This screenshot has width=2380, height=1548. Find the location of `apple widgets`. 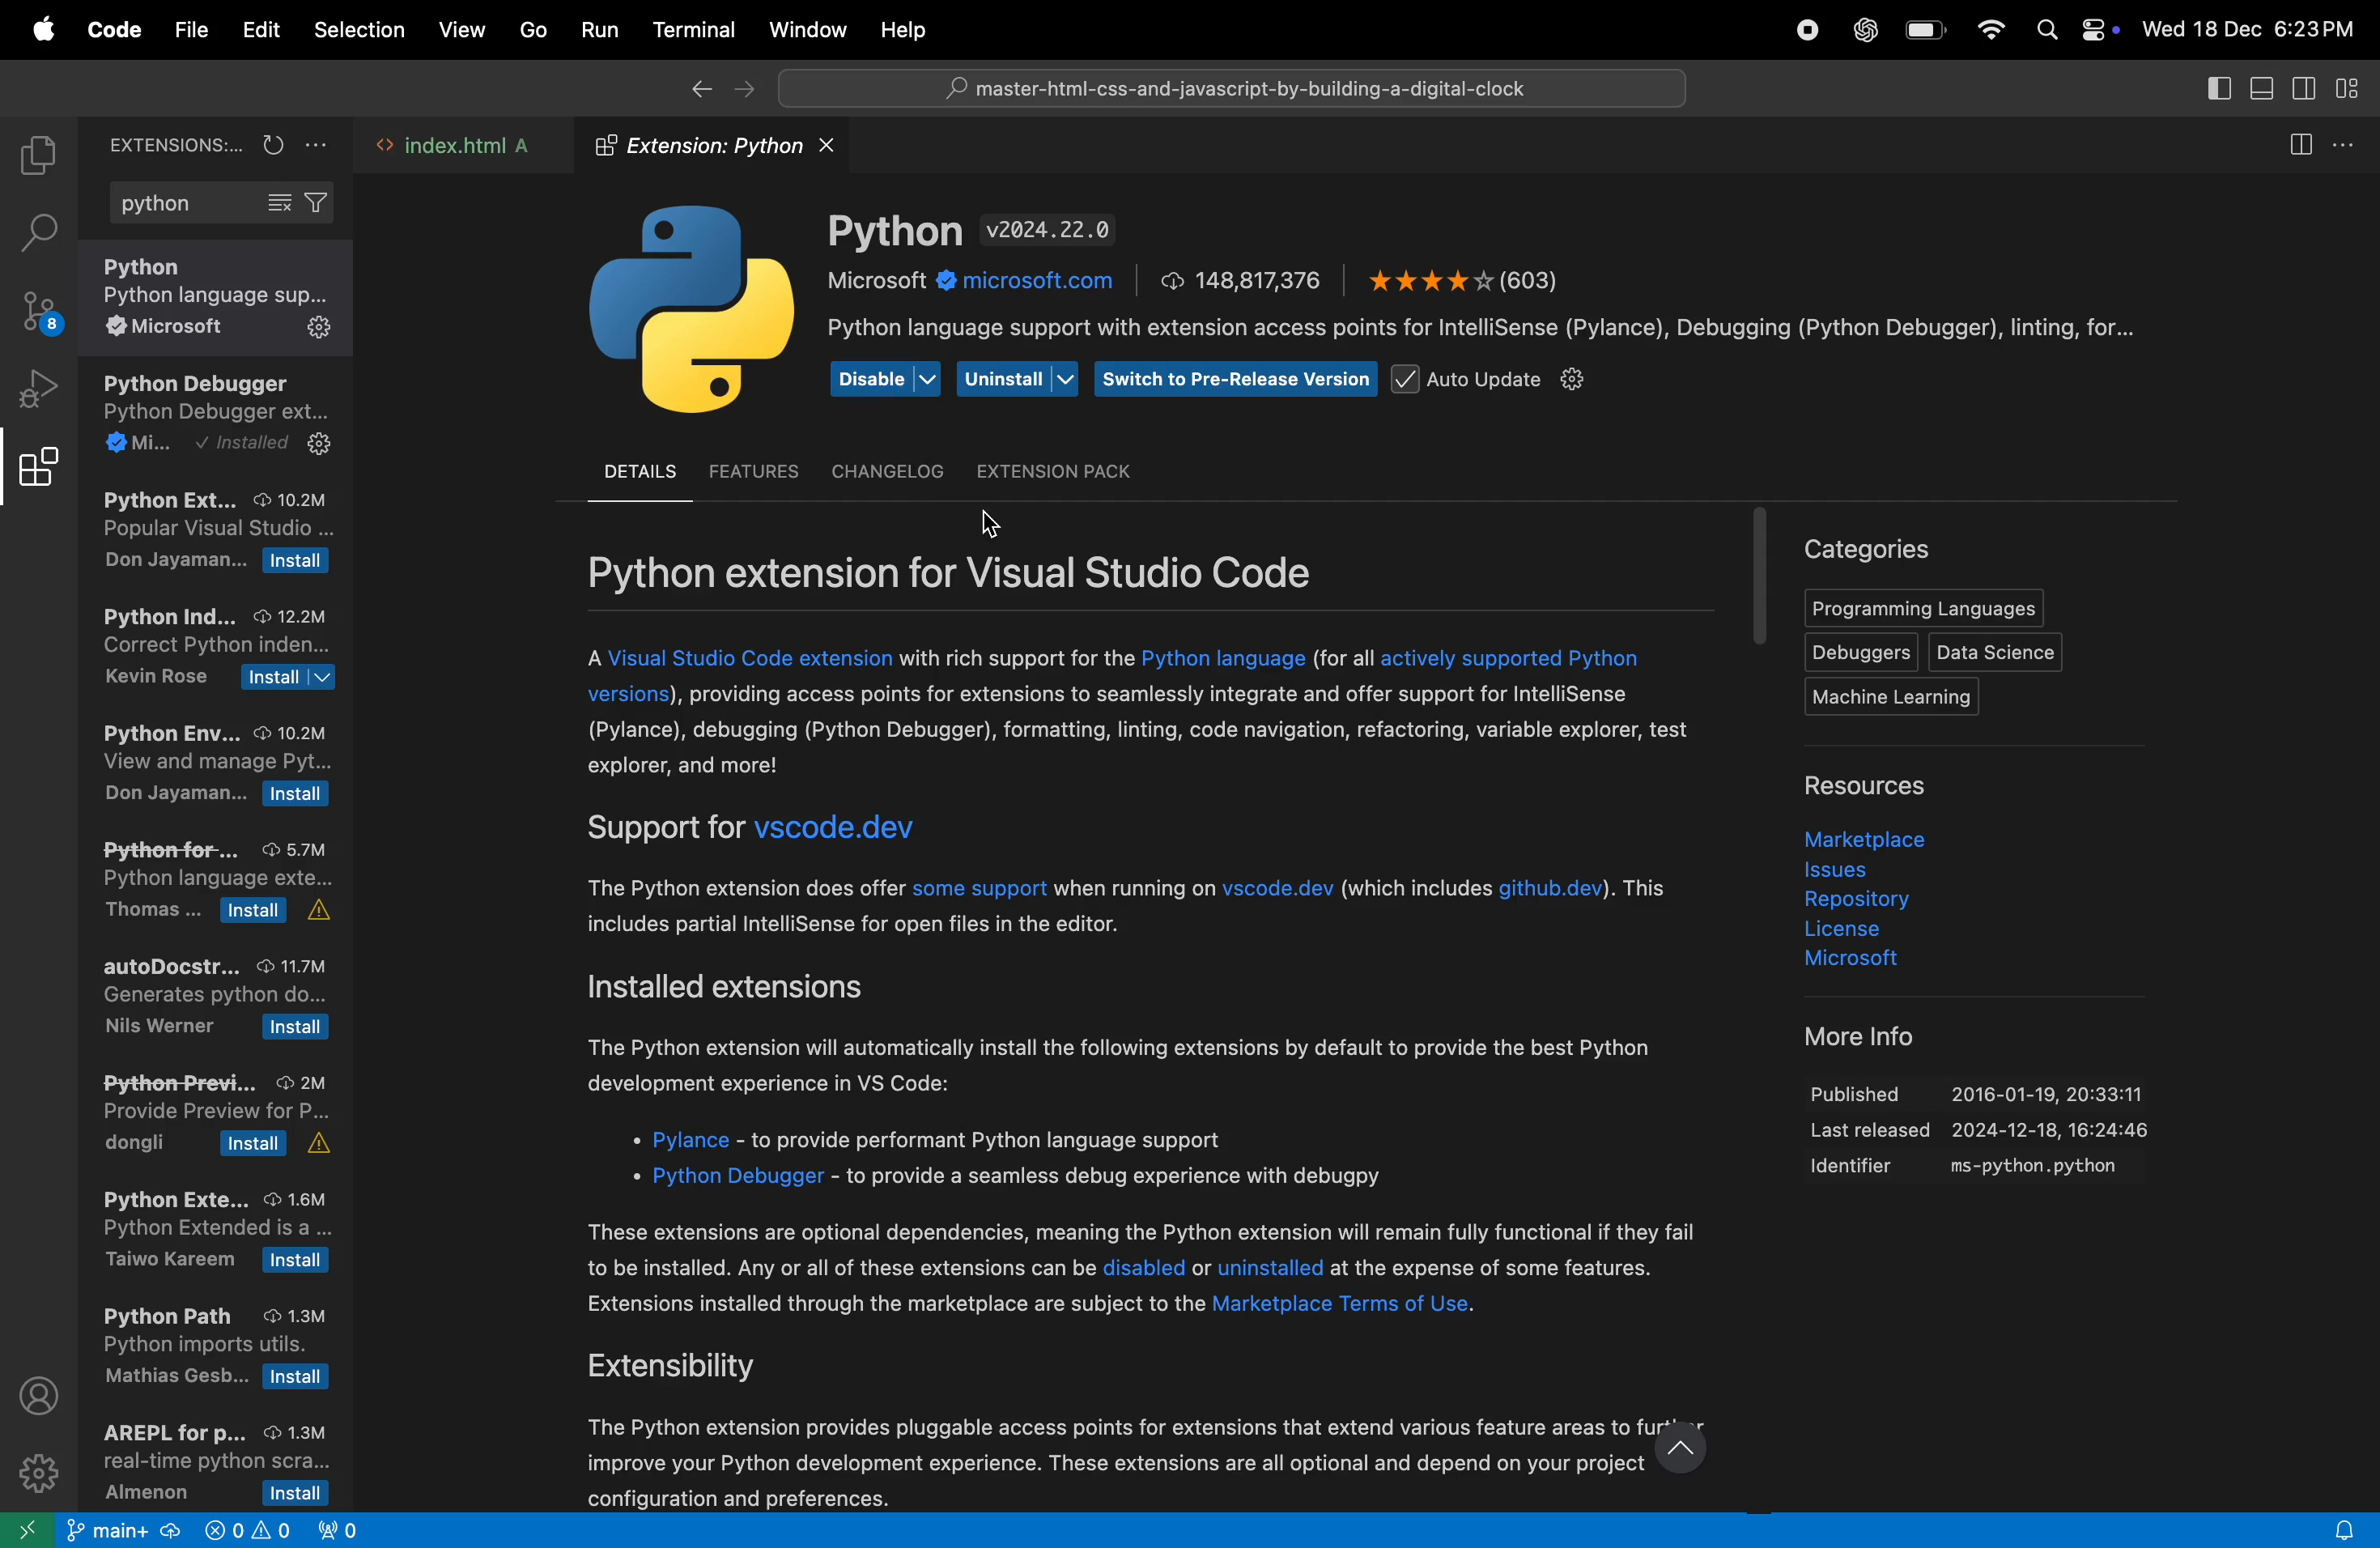

apple widgets is located at coordinates (2076, 30).